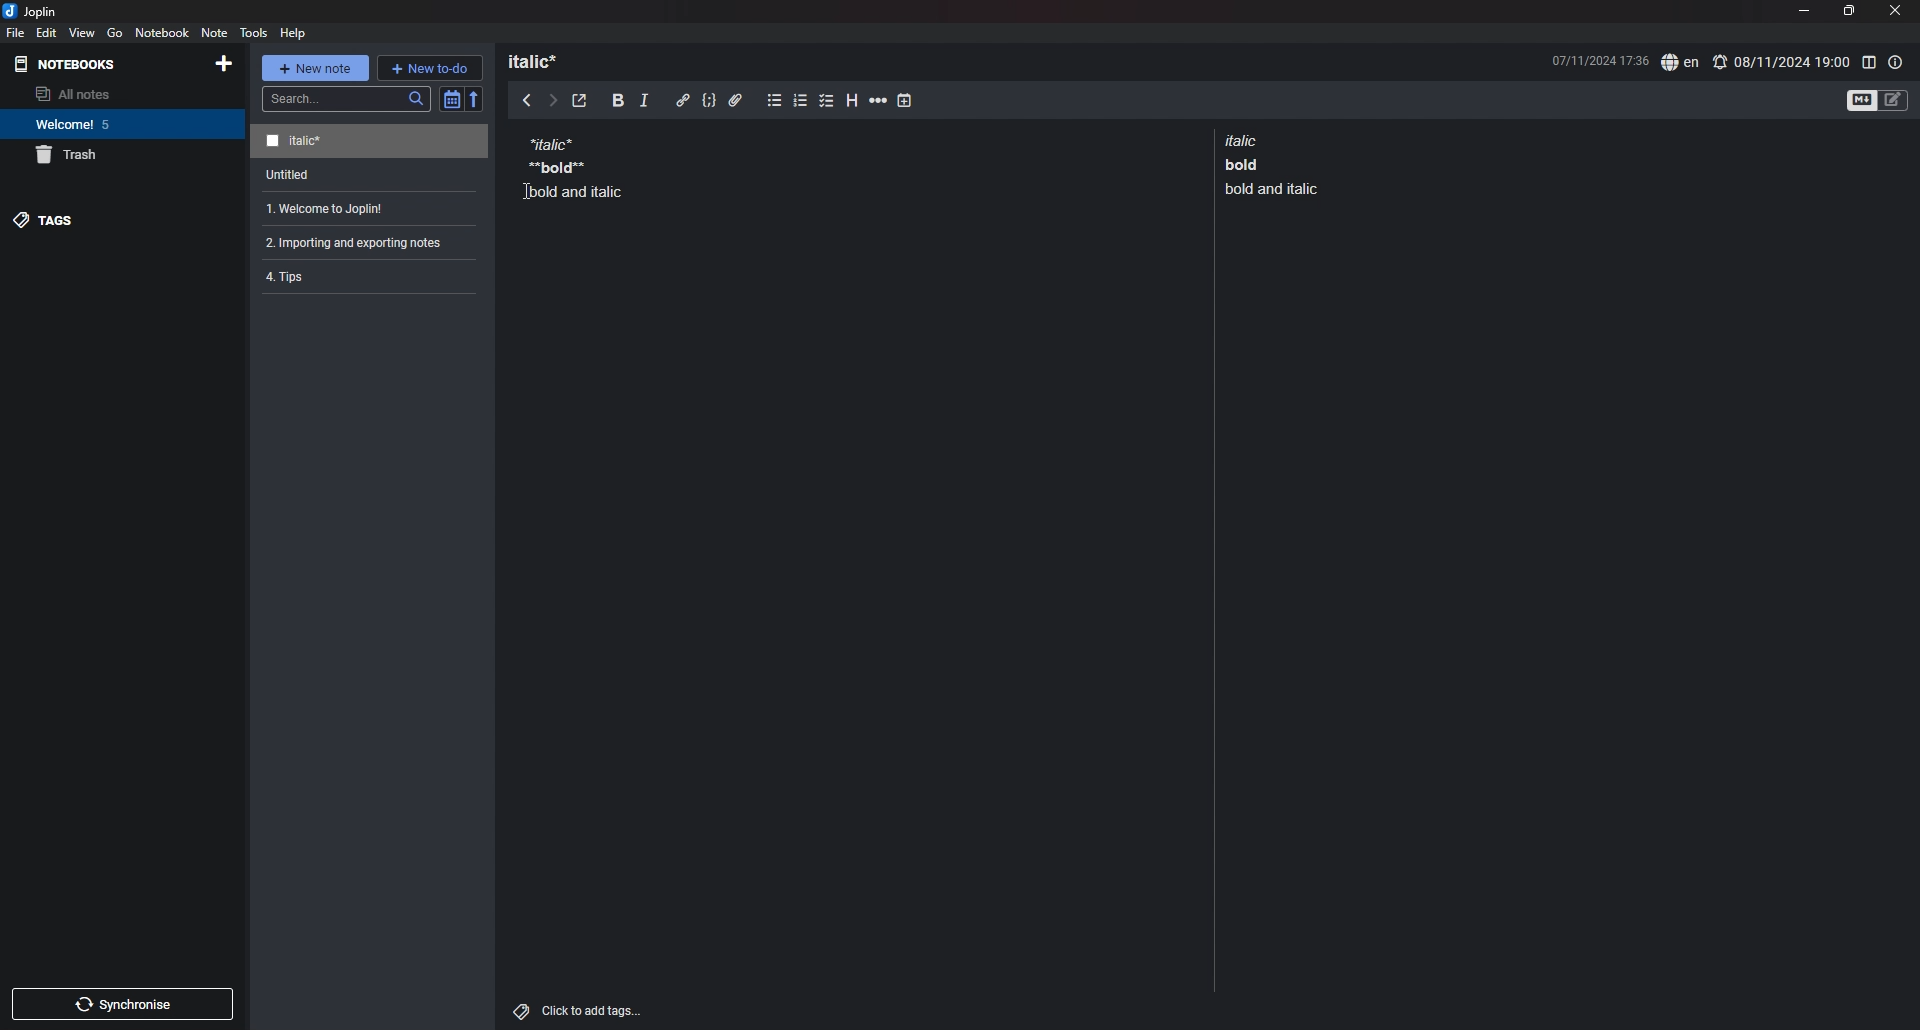  I want to click on tools, so click(254, 32).